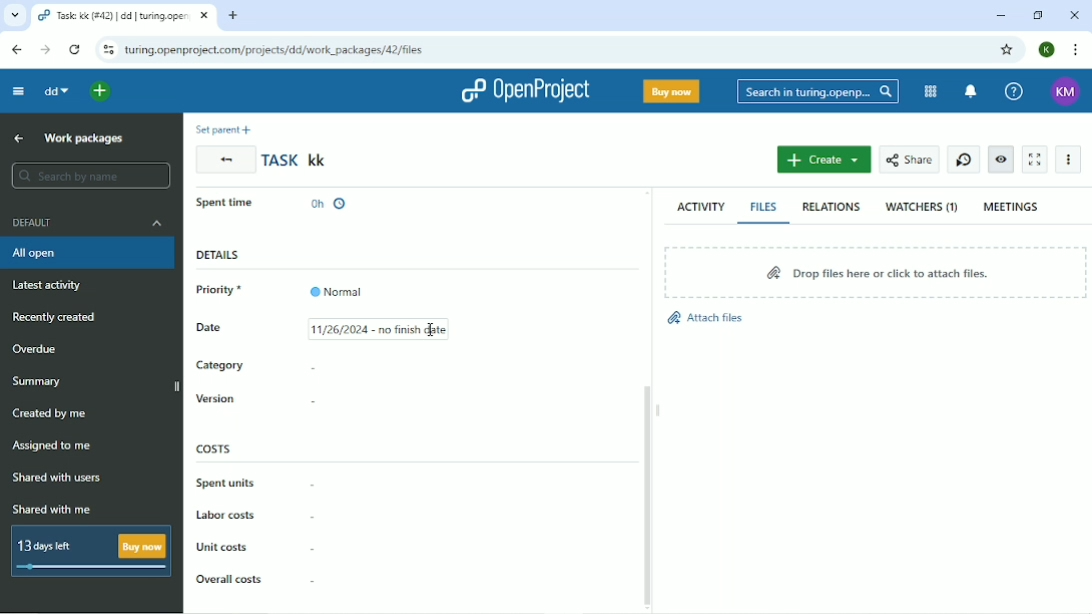  Describe the element at coordinates (277, 50) in the screenshot. I see `turing.openproject.com/projects/dd/work_packages/42/files` at that location.